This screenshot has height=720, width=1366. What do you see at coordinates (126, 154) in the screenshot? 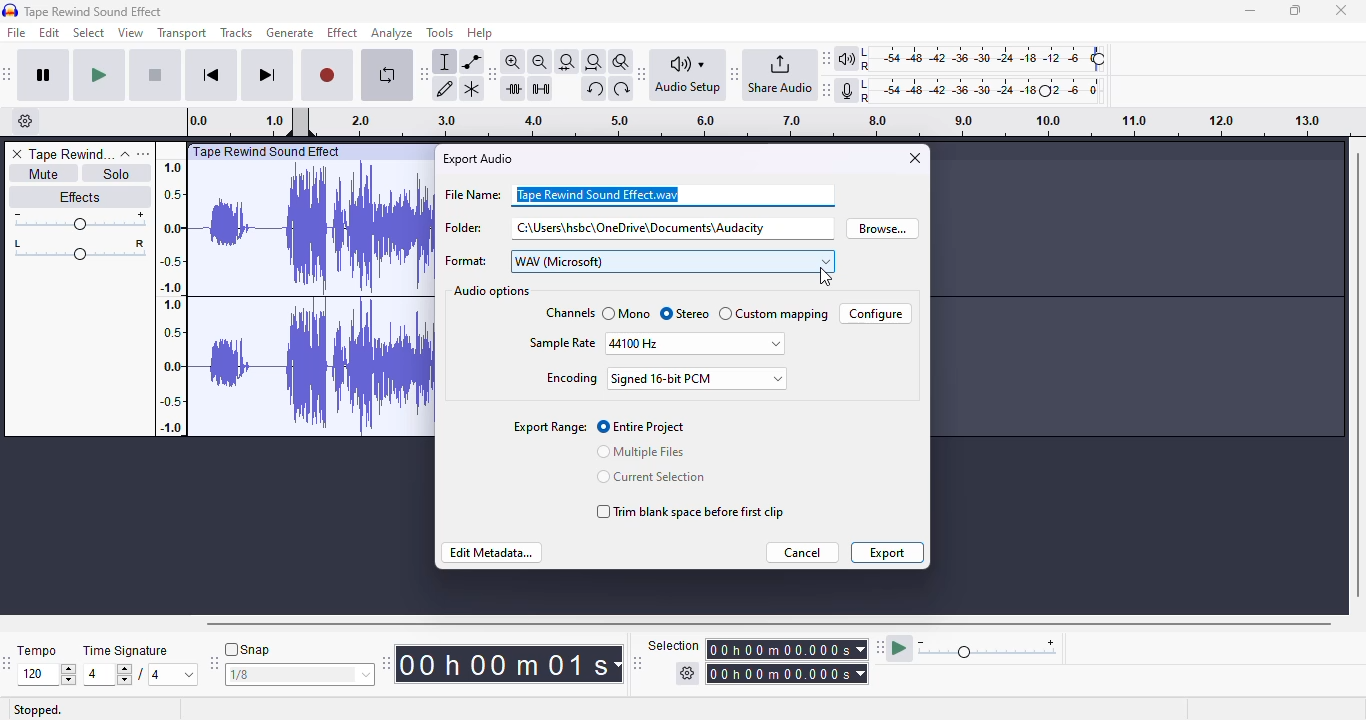
I see `collapse` at bounding box center [126, 154].